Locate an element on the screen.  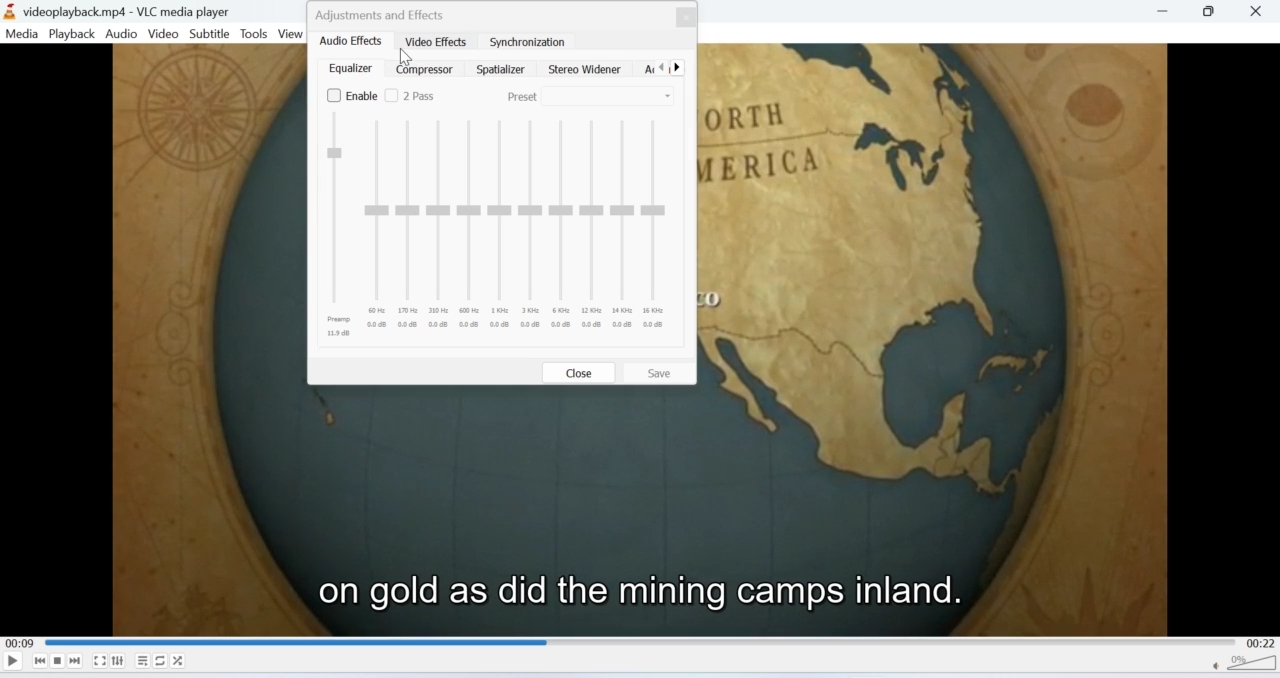
synchronization is located at coordinates (529, 43).